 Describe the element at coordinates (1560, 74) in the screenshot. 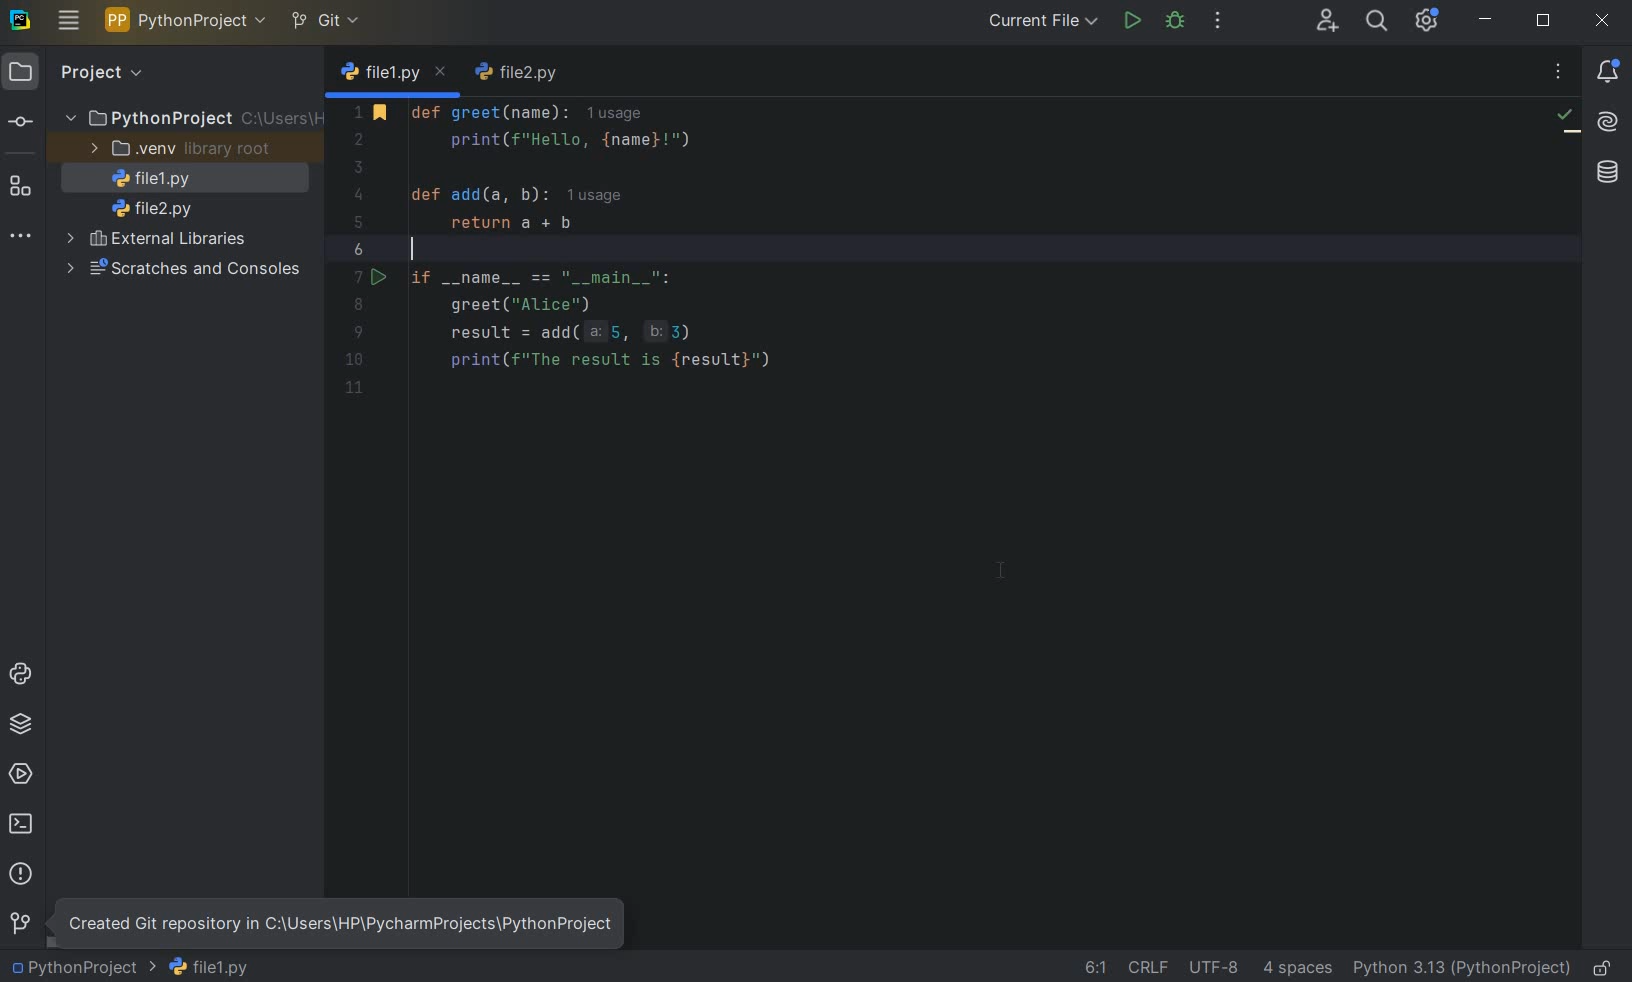

I see `recent files, tab actions` at that location.